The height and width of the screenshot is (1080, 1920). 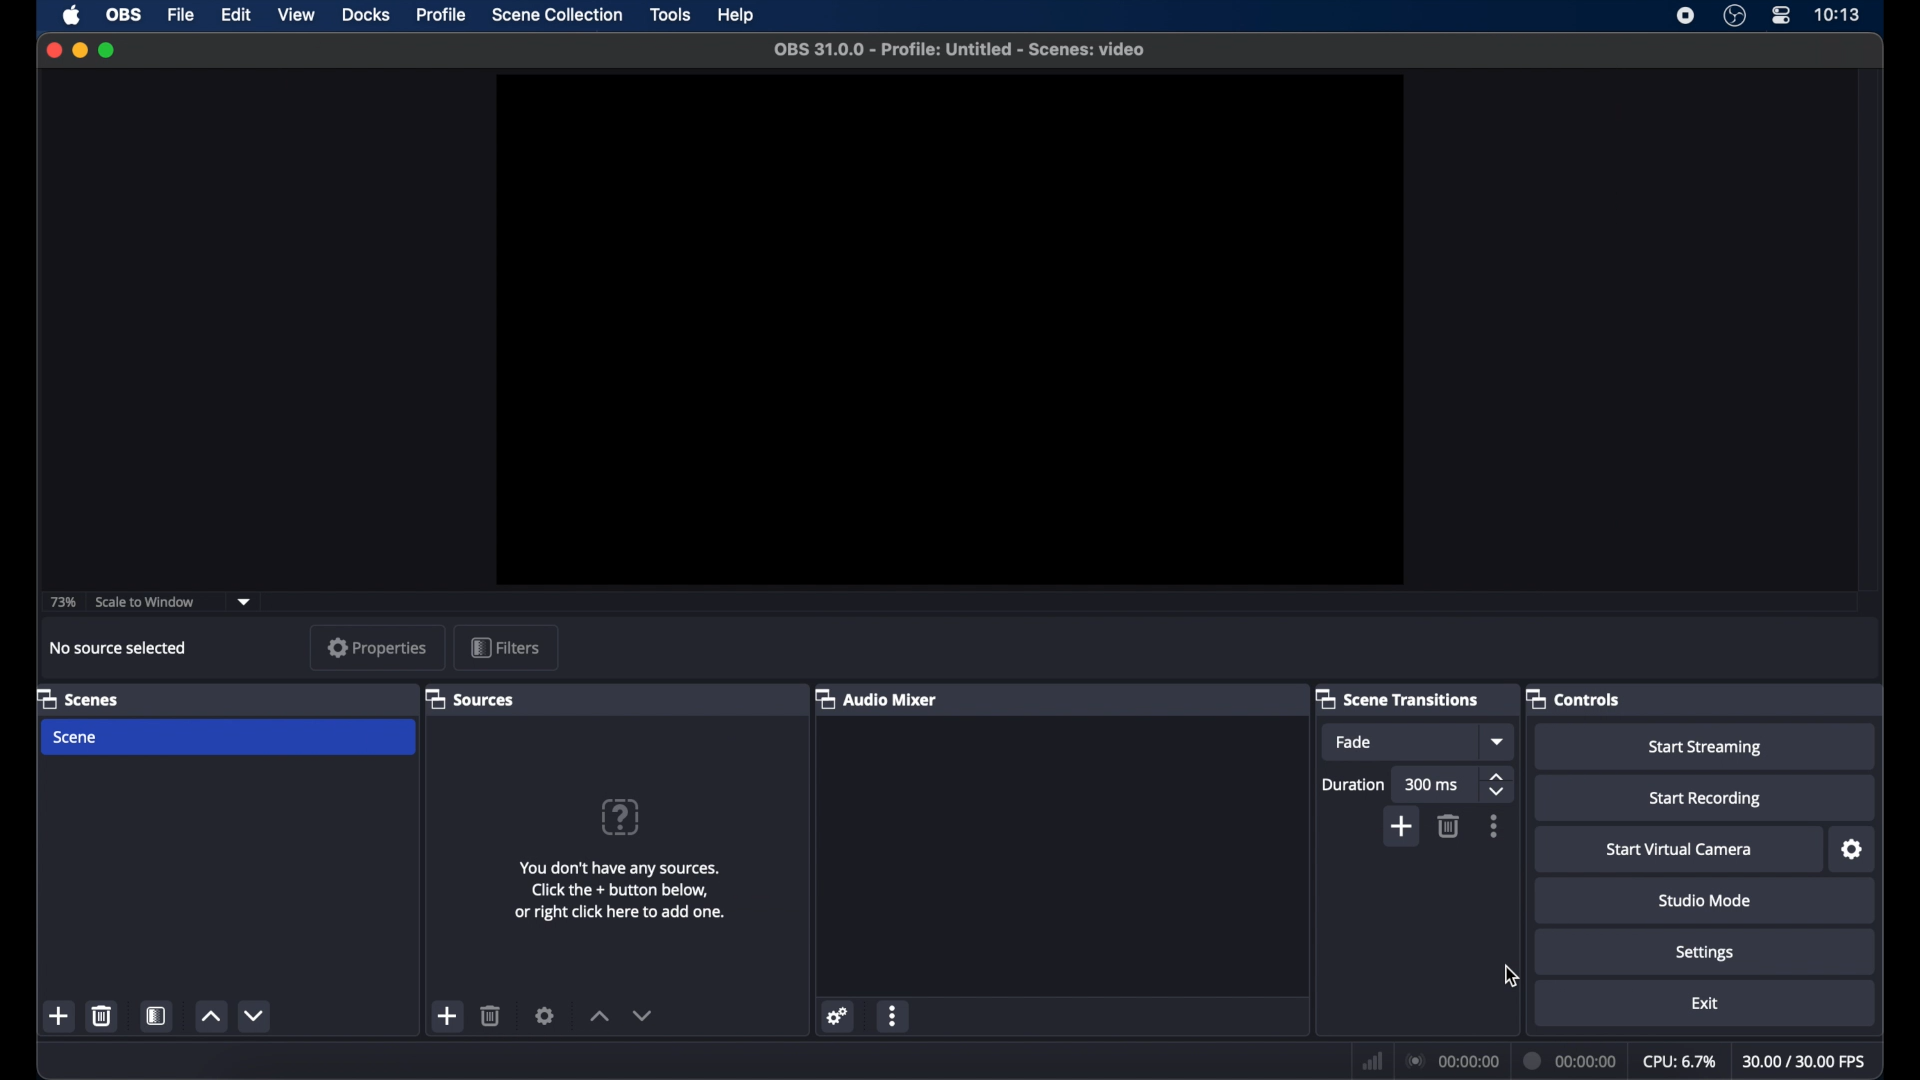 What do you see at coordinates (448, 1016) in the screenshot?
I see `add` at bounding box center [448, 1016].